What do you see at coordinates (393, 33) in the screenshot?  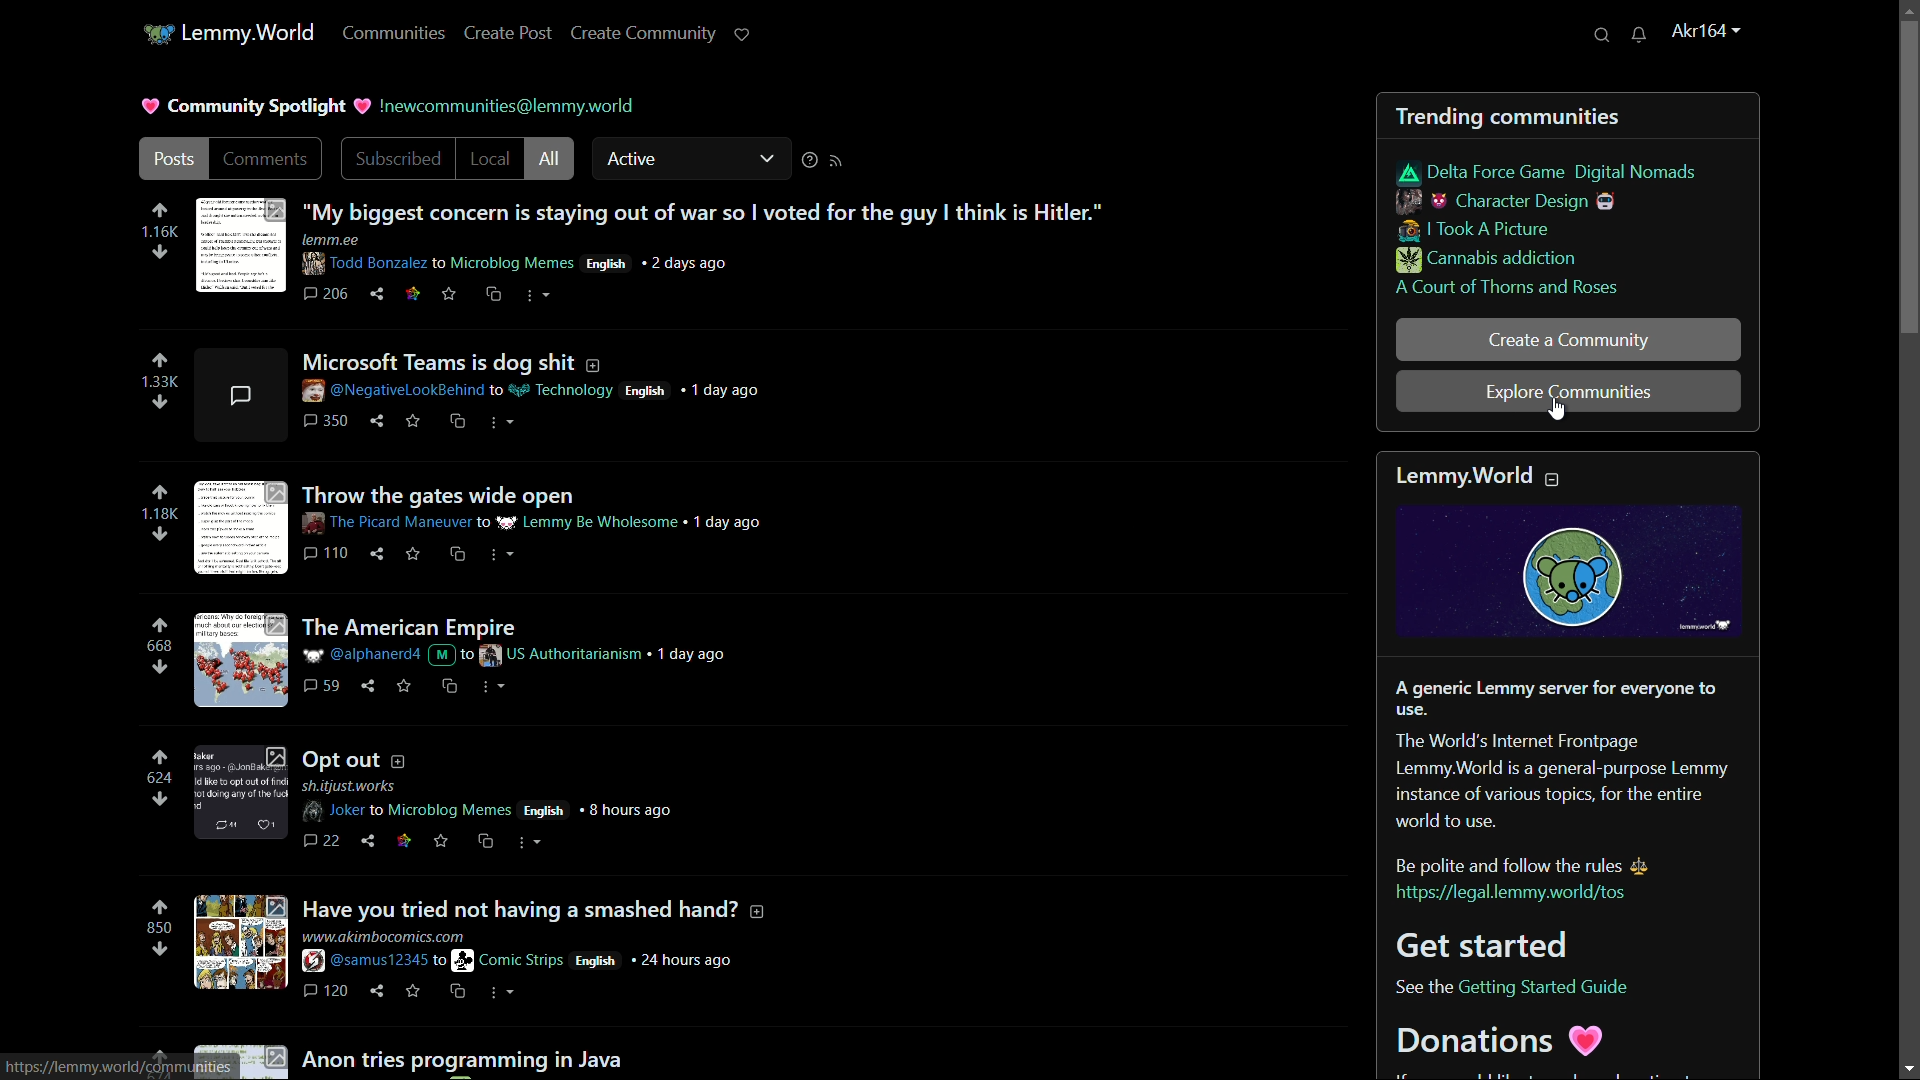 I see `communities` at bounding box center [393, 33].